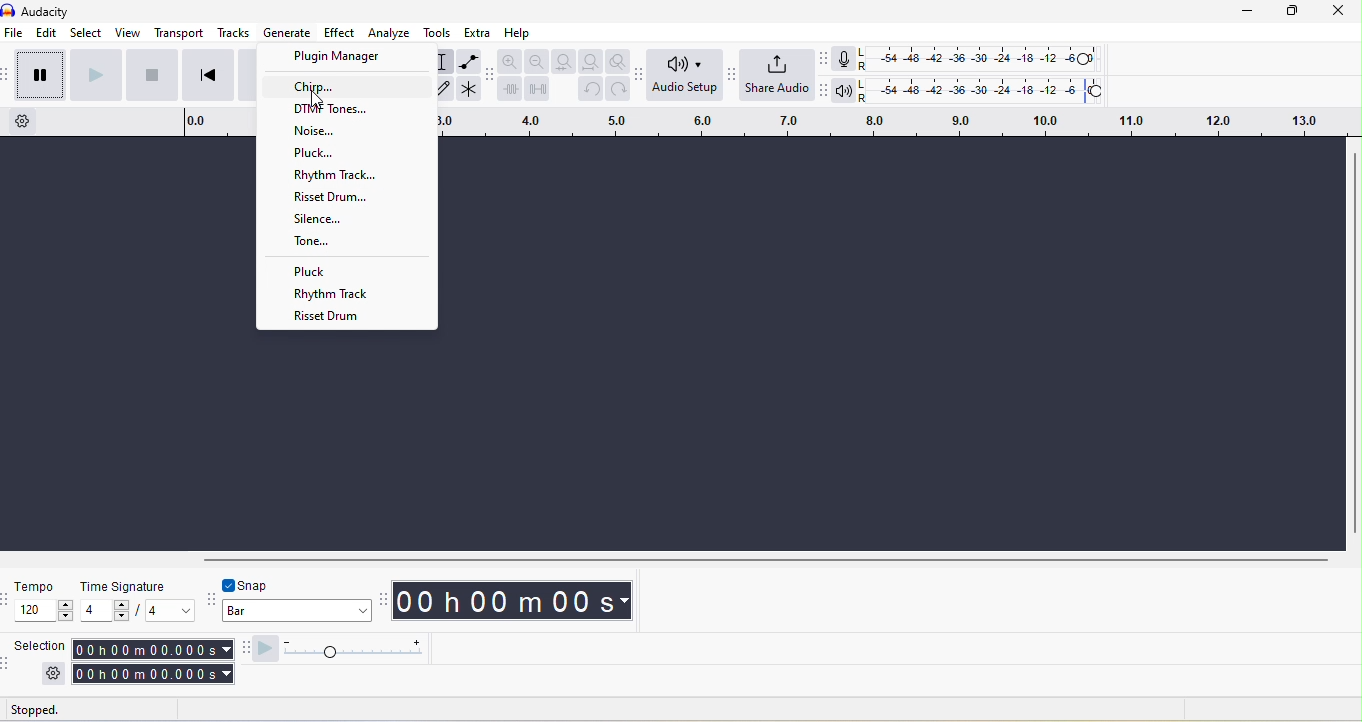  I want to click on risset drum, so click(330, 196).